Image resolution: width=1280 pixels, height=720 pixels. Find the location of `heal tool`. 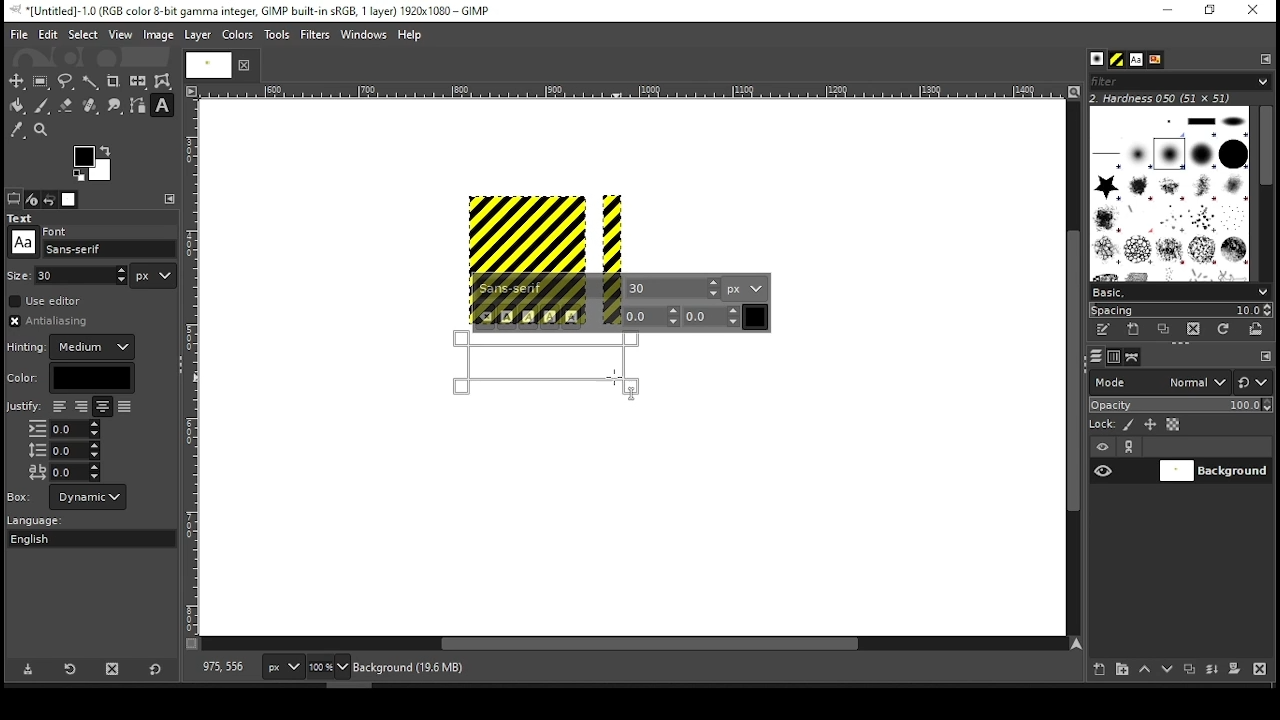

heal tool is located at coordinates (92, 107).